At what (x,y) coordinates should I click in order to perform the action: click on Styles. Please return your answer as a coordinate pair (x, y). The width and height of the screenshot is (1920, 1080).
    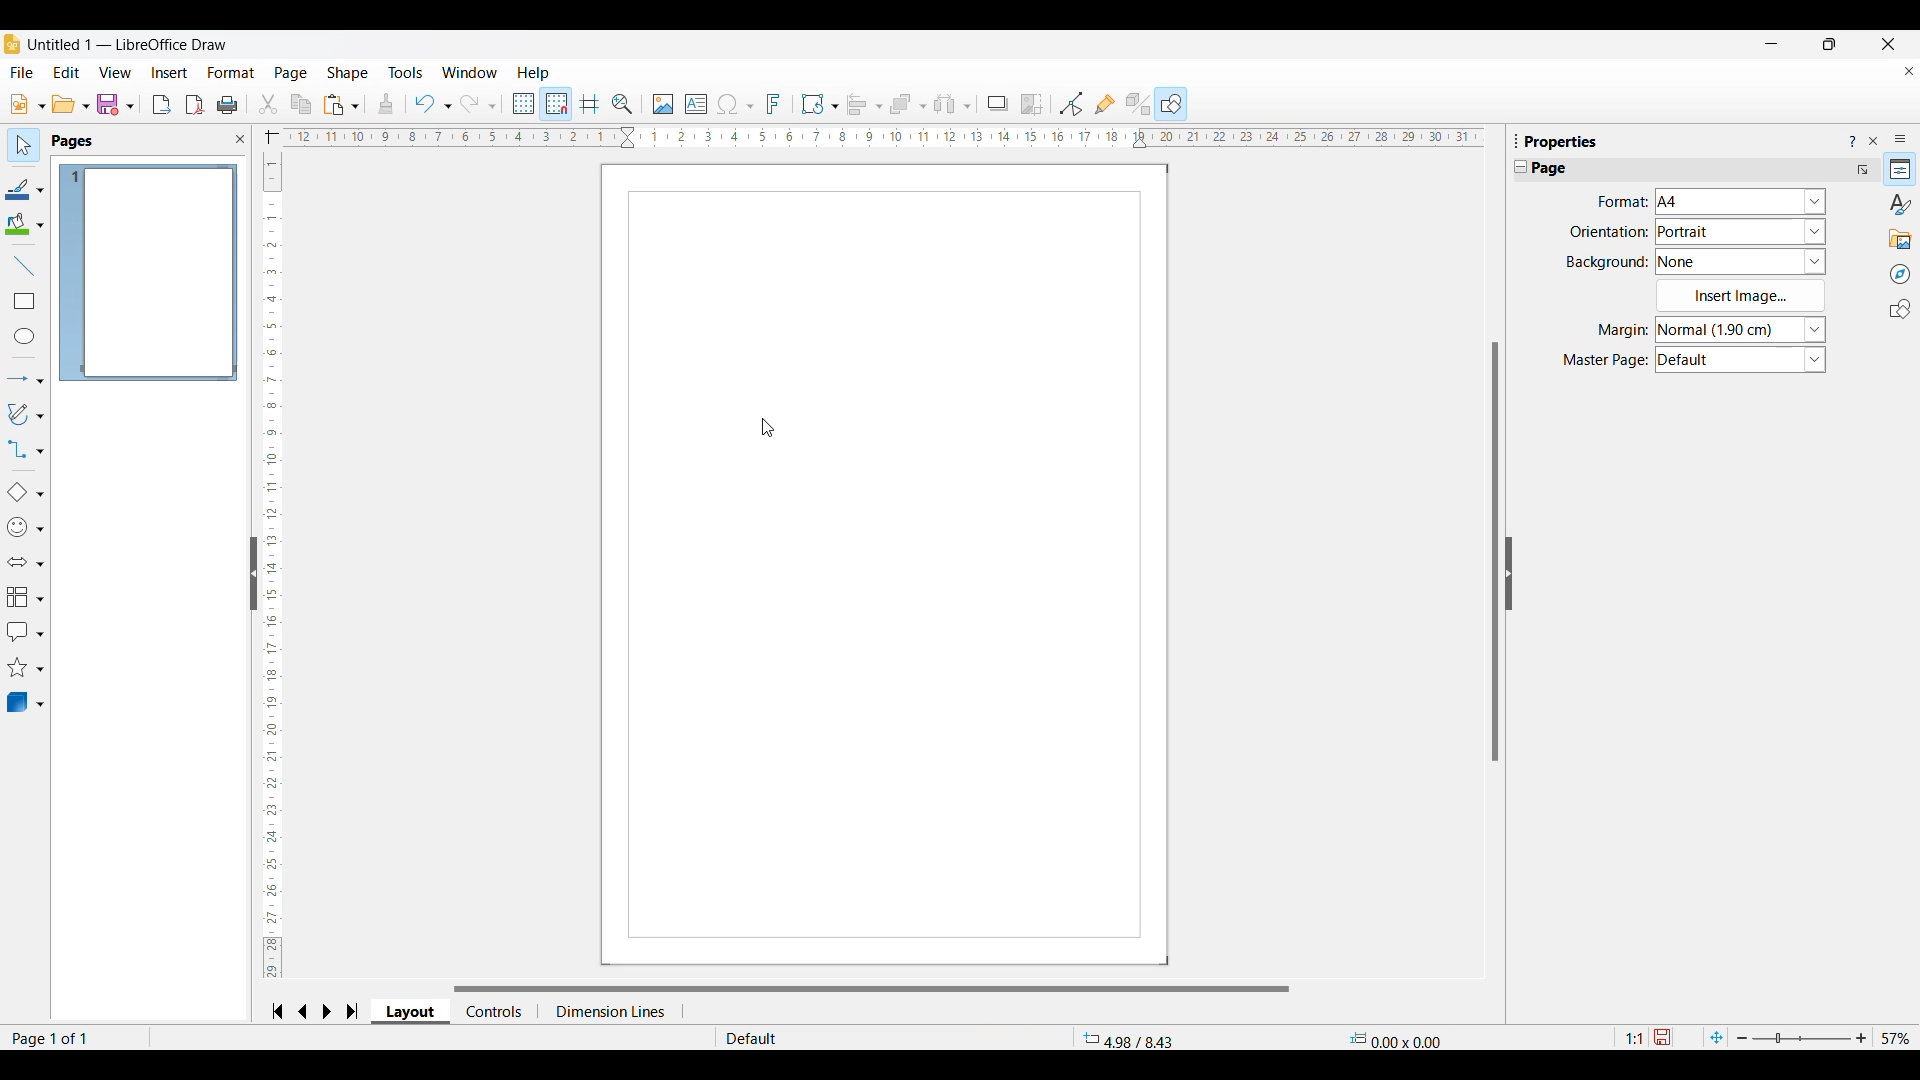
    Looking at the image, I should click on (1900, 204).